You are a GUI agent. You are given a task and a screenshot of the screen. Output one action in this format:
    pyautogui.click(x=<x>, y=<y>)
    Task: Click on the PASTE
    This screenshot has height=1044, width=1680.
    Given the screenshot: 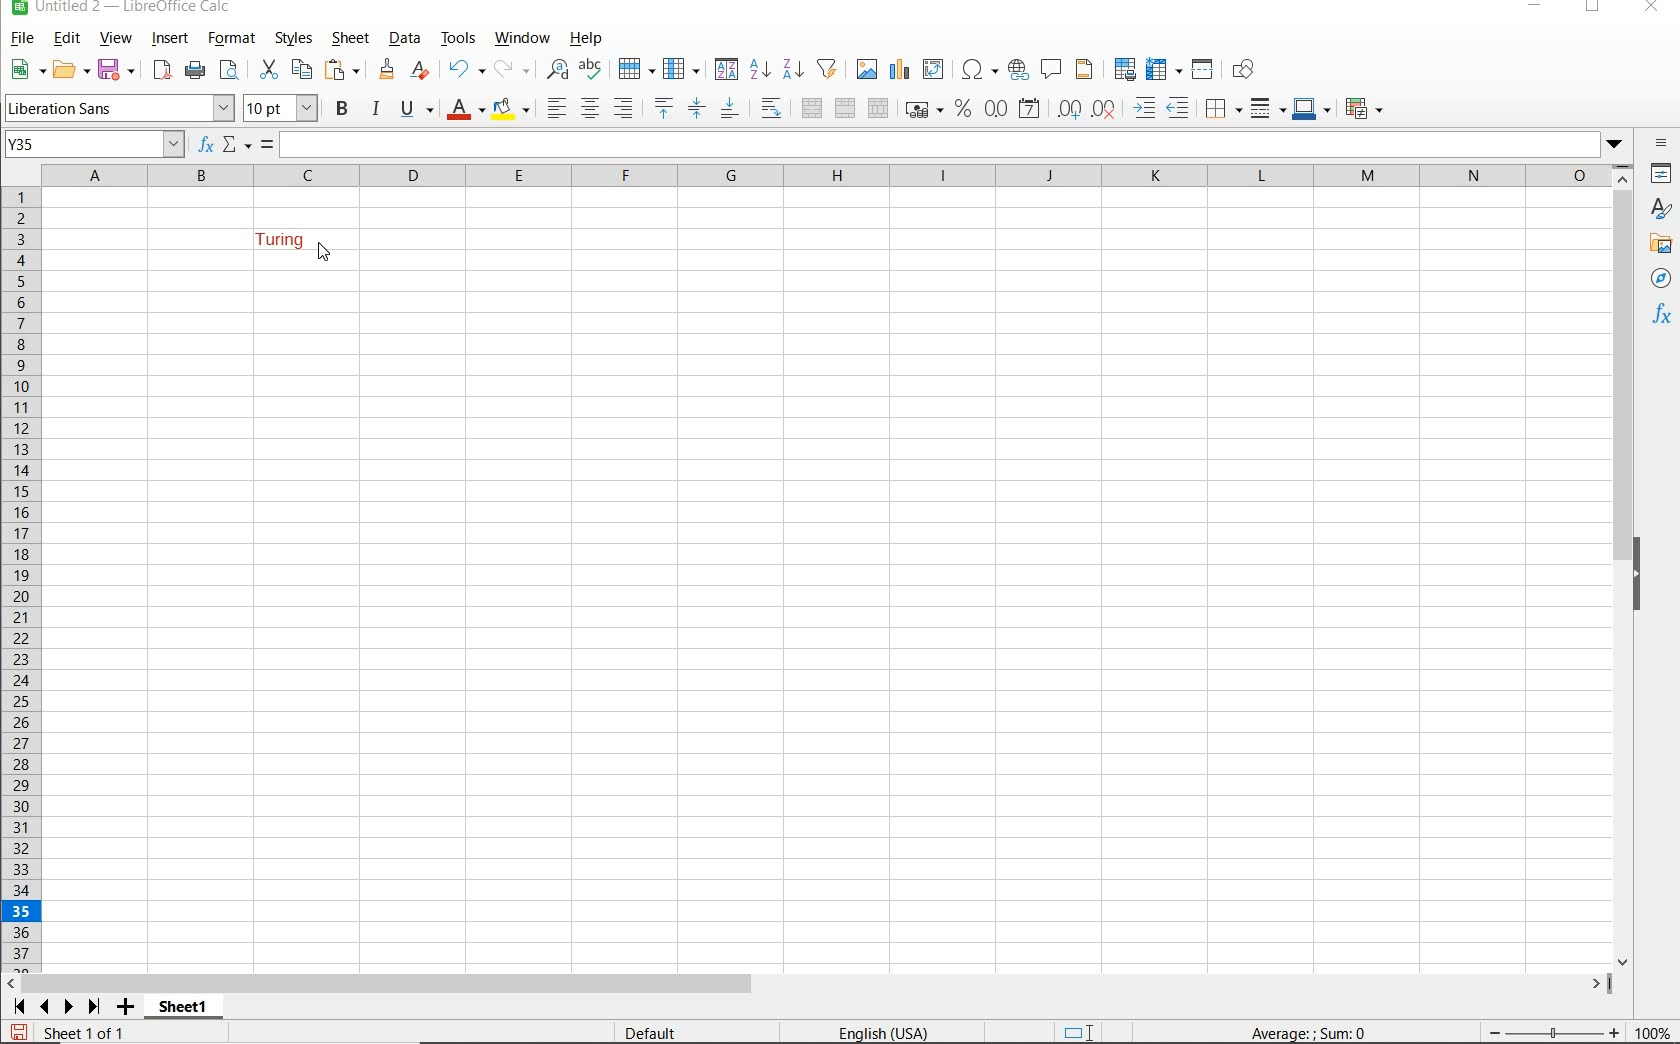 What is the action you would take?
    pyautogui.click(x=232, y=70)
    